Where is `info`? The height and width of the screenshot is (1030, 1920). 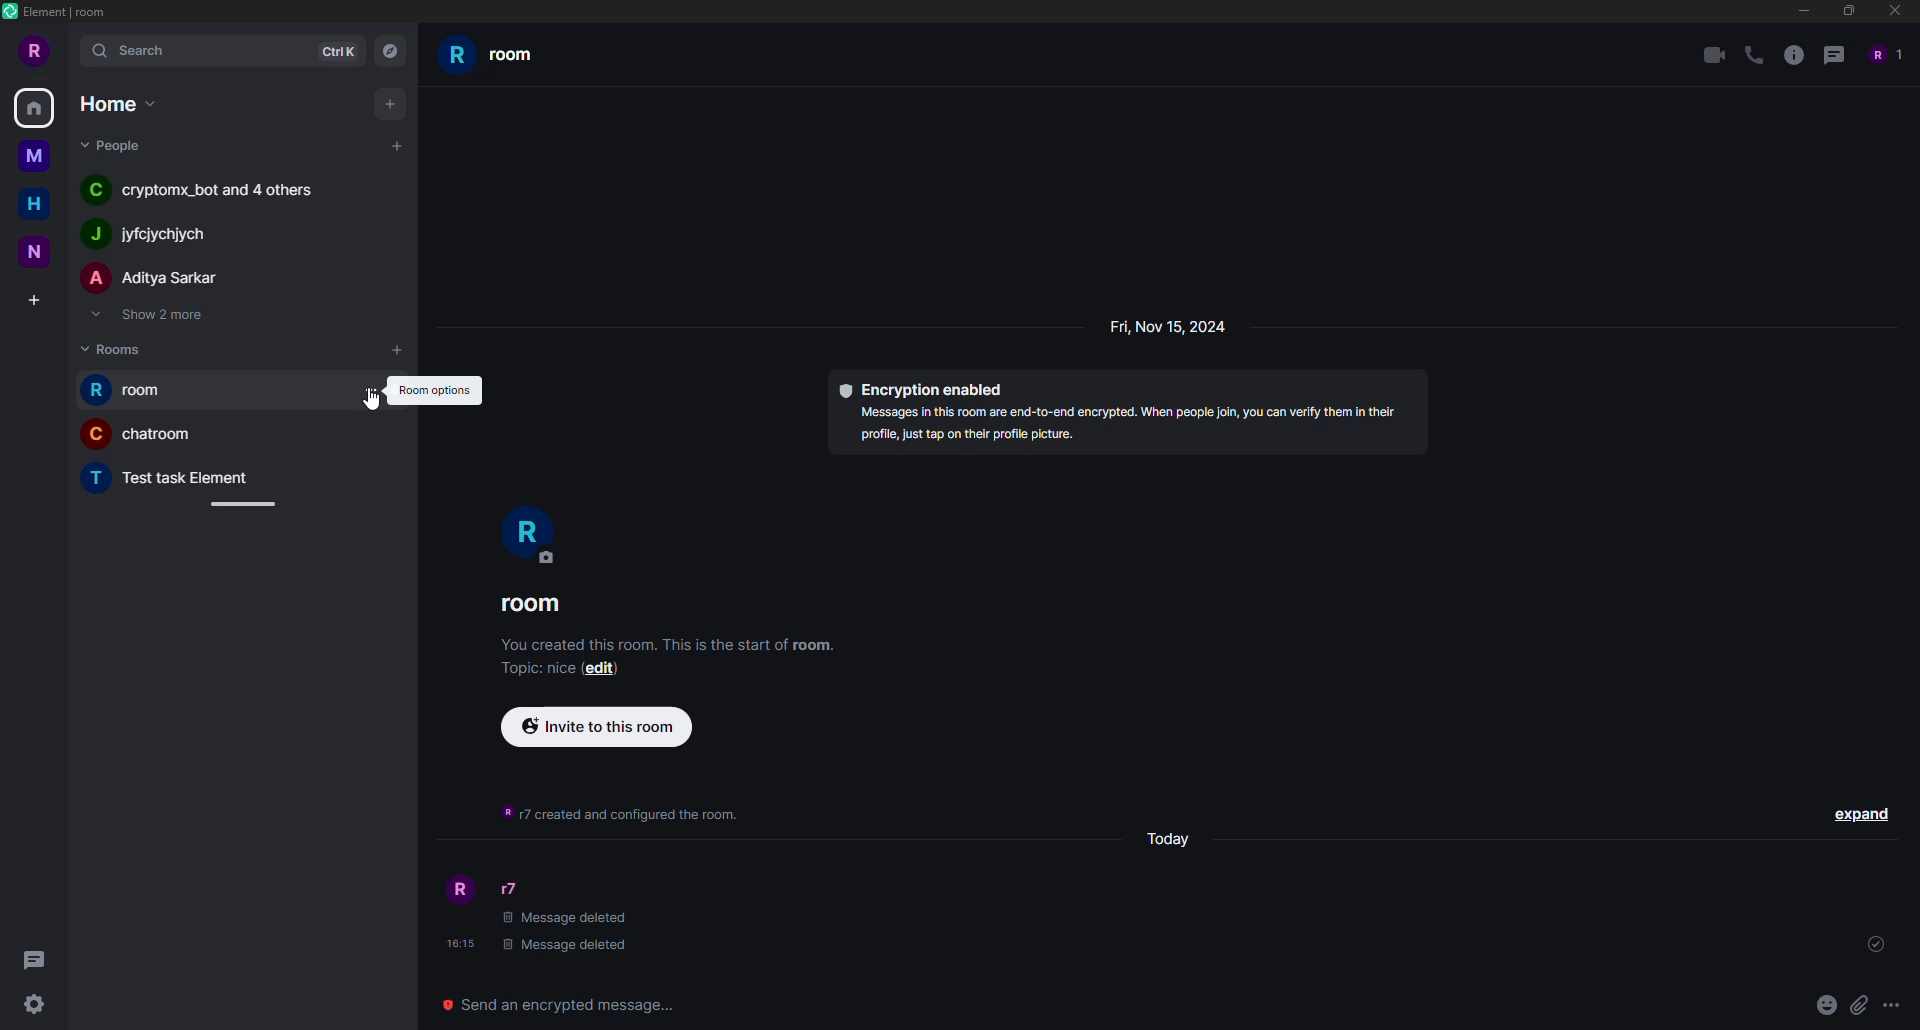 info is located at coordinates (1793, 56).